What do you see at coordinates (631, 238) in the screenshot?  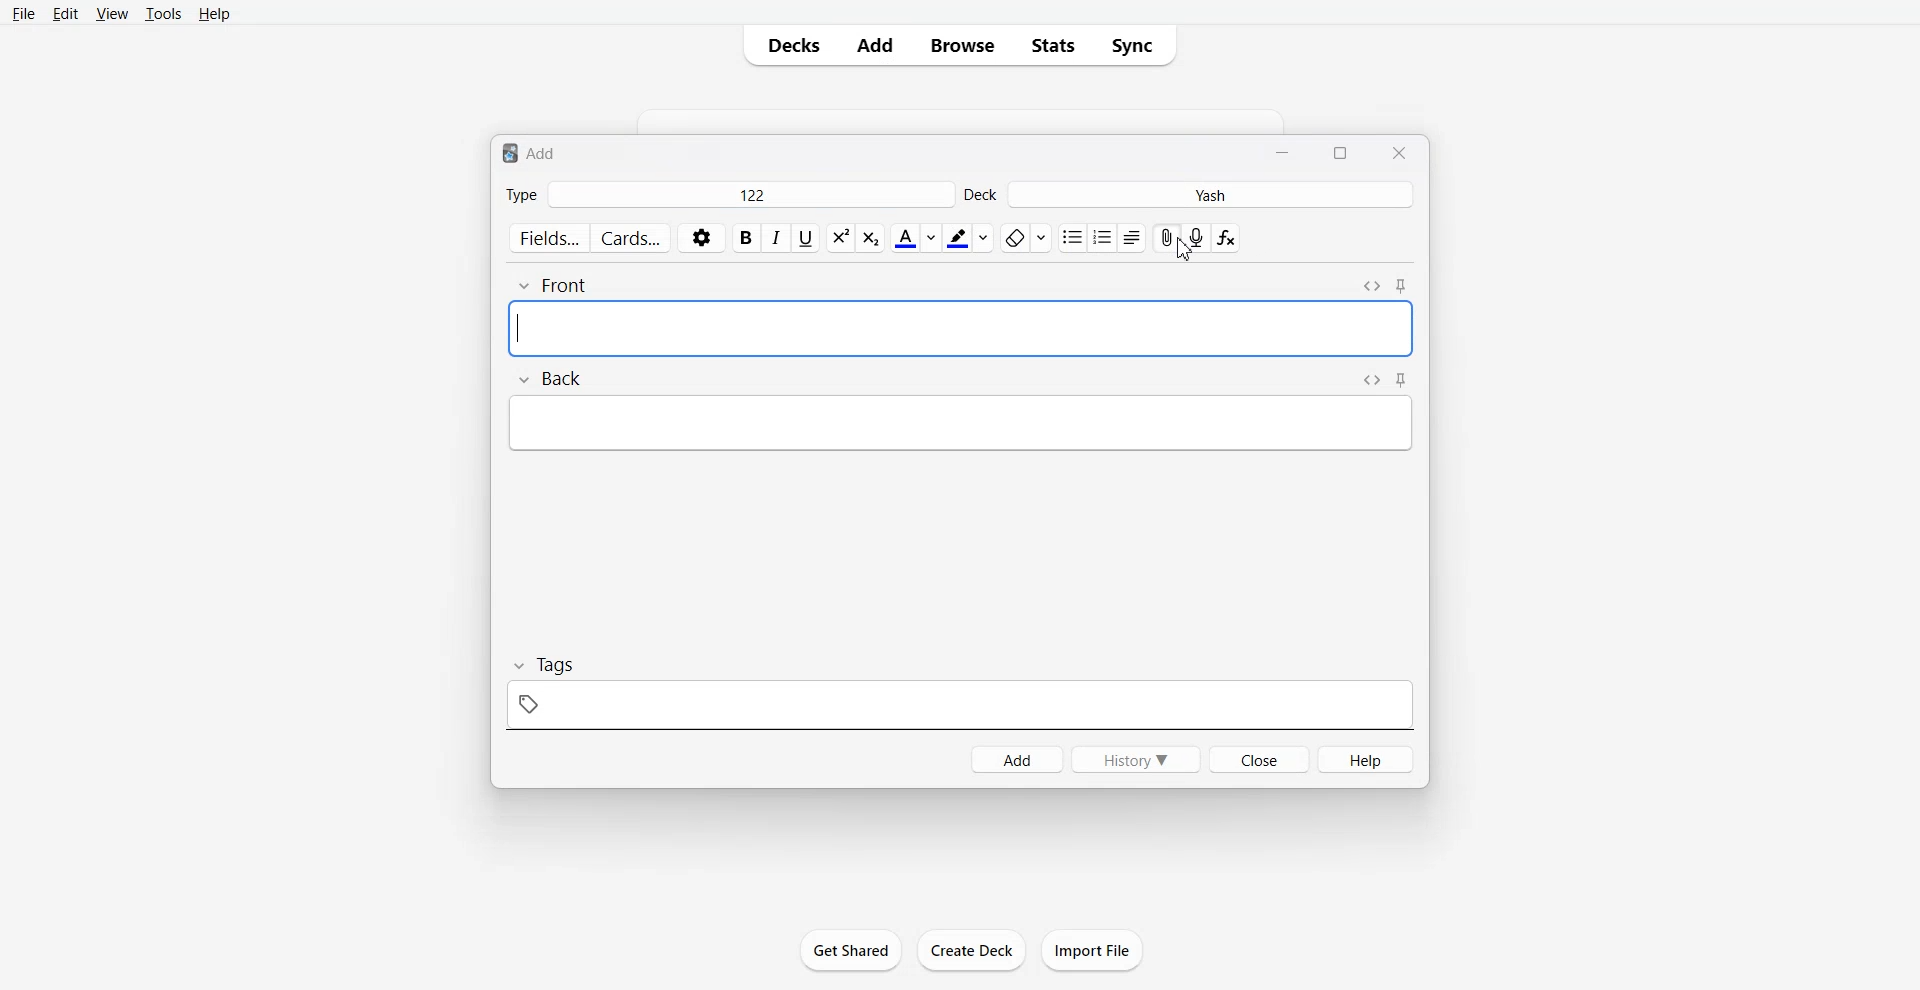 I see `Cards` at bounding box center [631, 238].